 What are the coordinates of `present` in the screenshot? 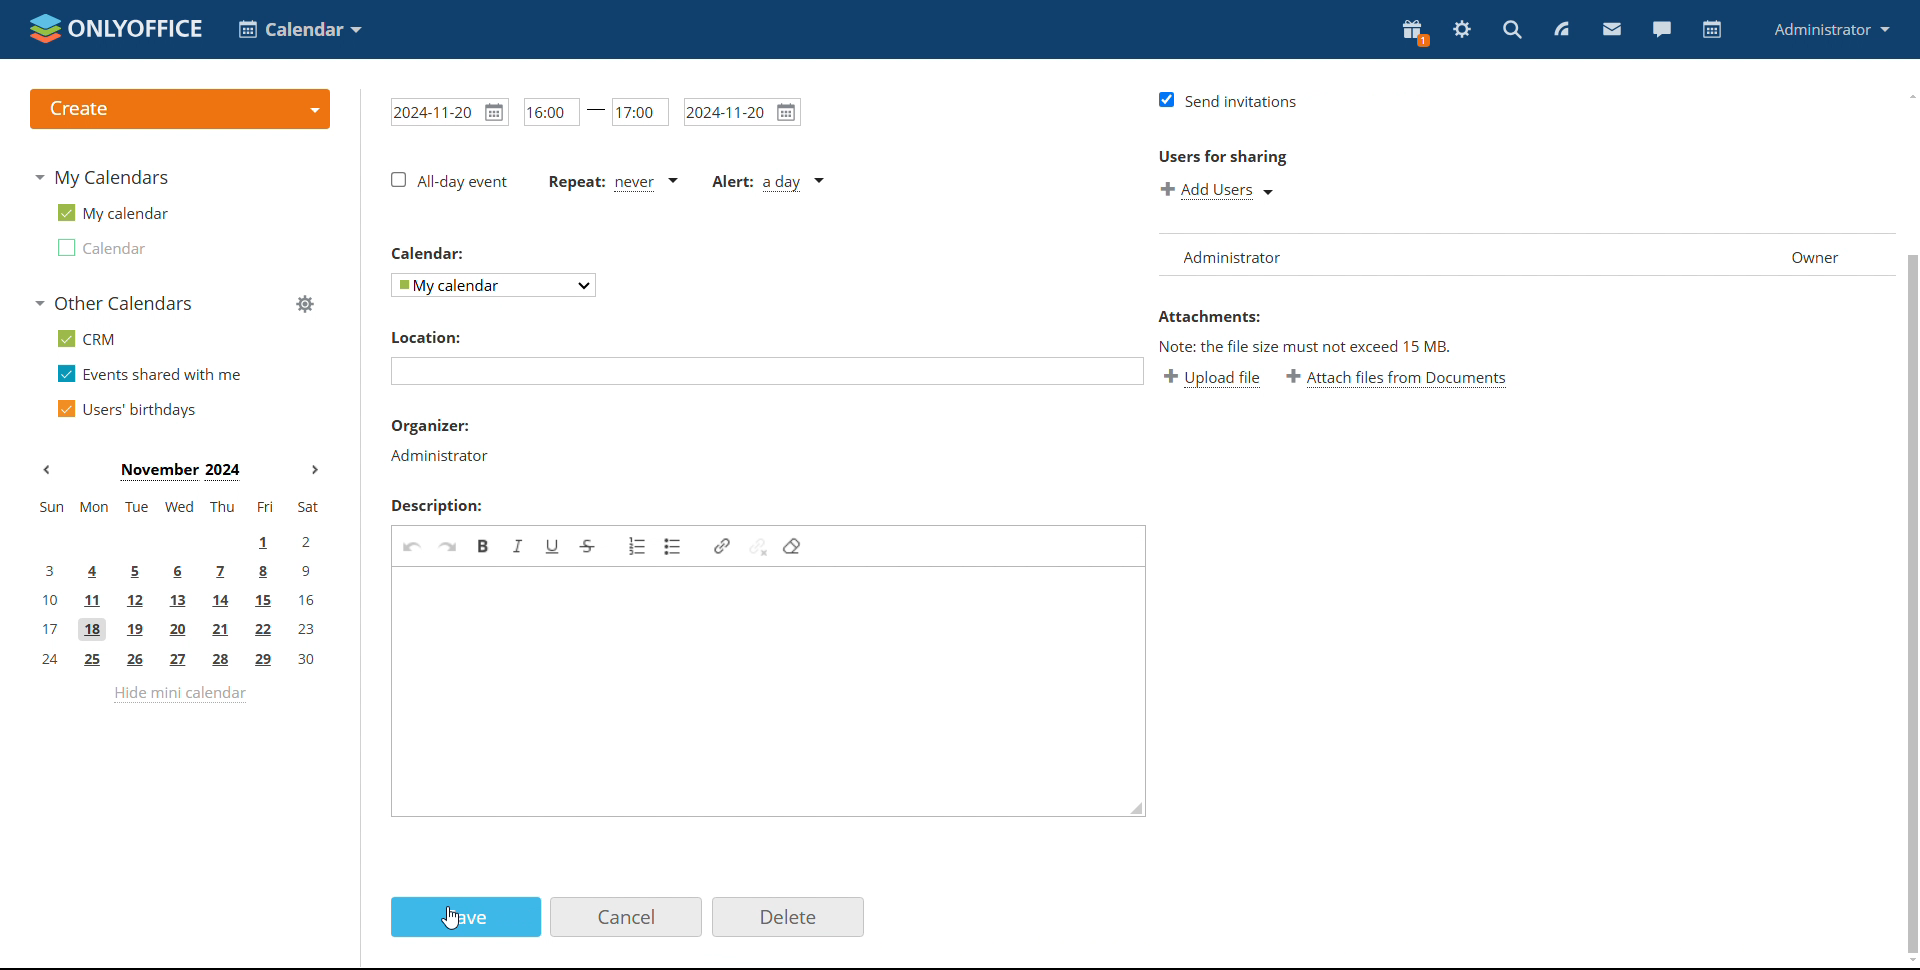 It's located at (1415, 31).